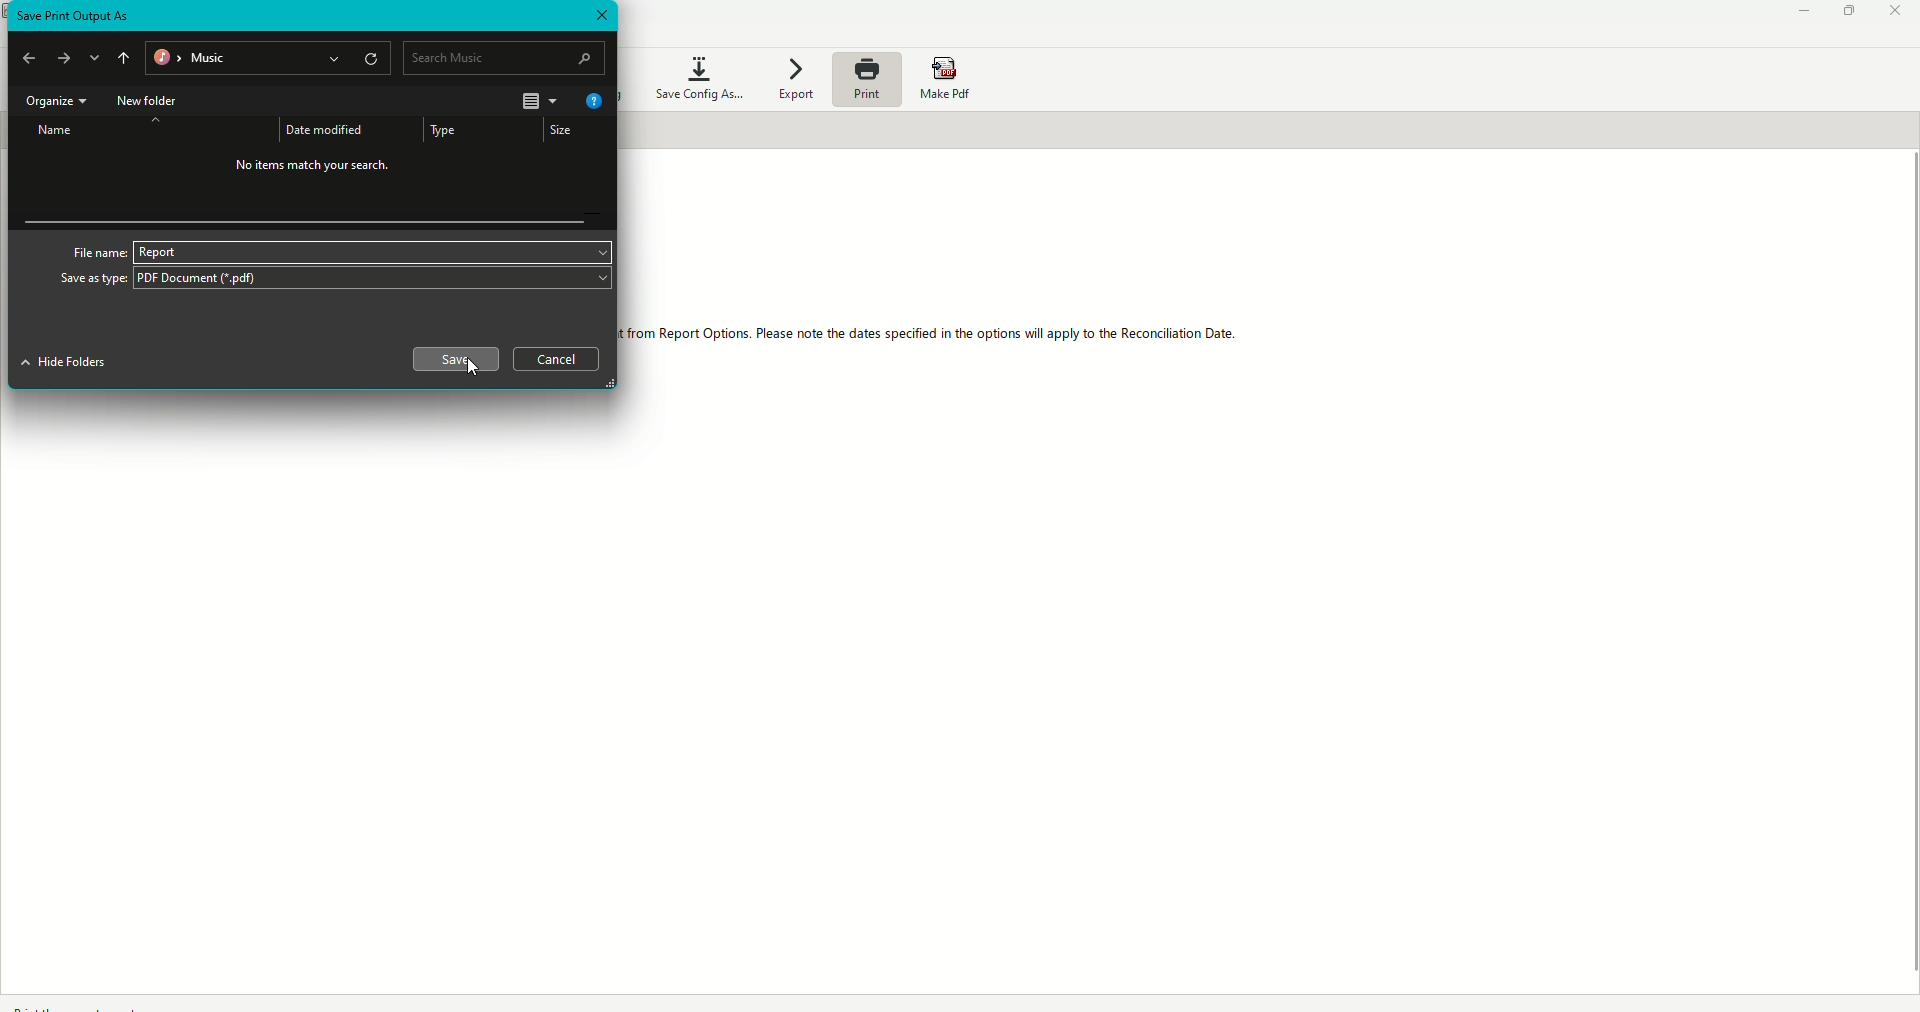 Image resolution: width=1920 pixels, height=1012 pixels. I want to click on Name, so click(50, 133).